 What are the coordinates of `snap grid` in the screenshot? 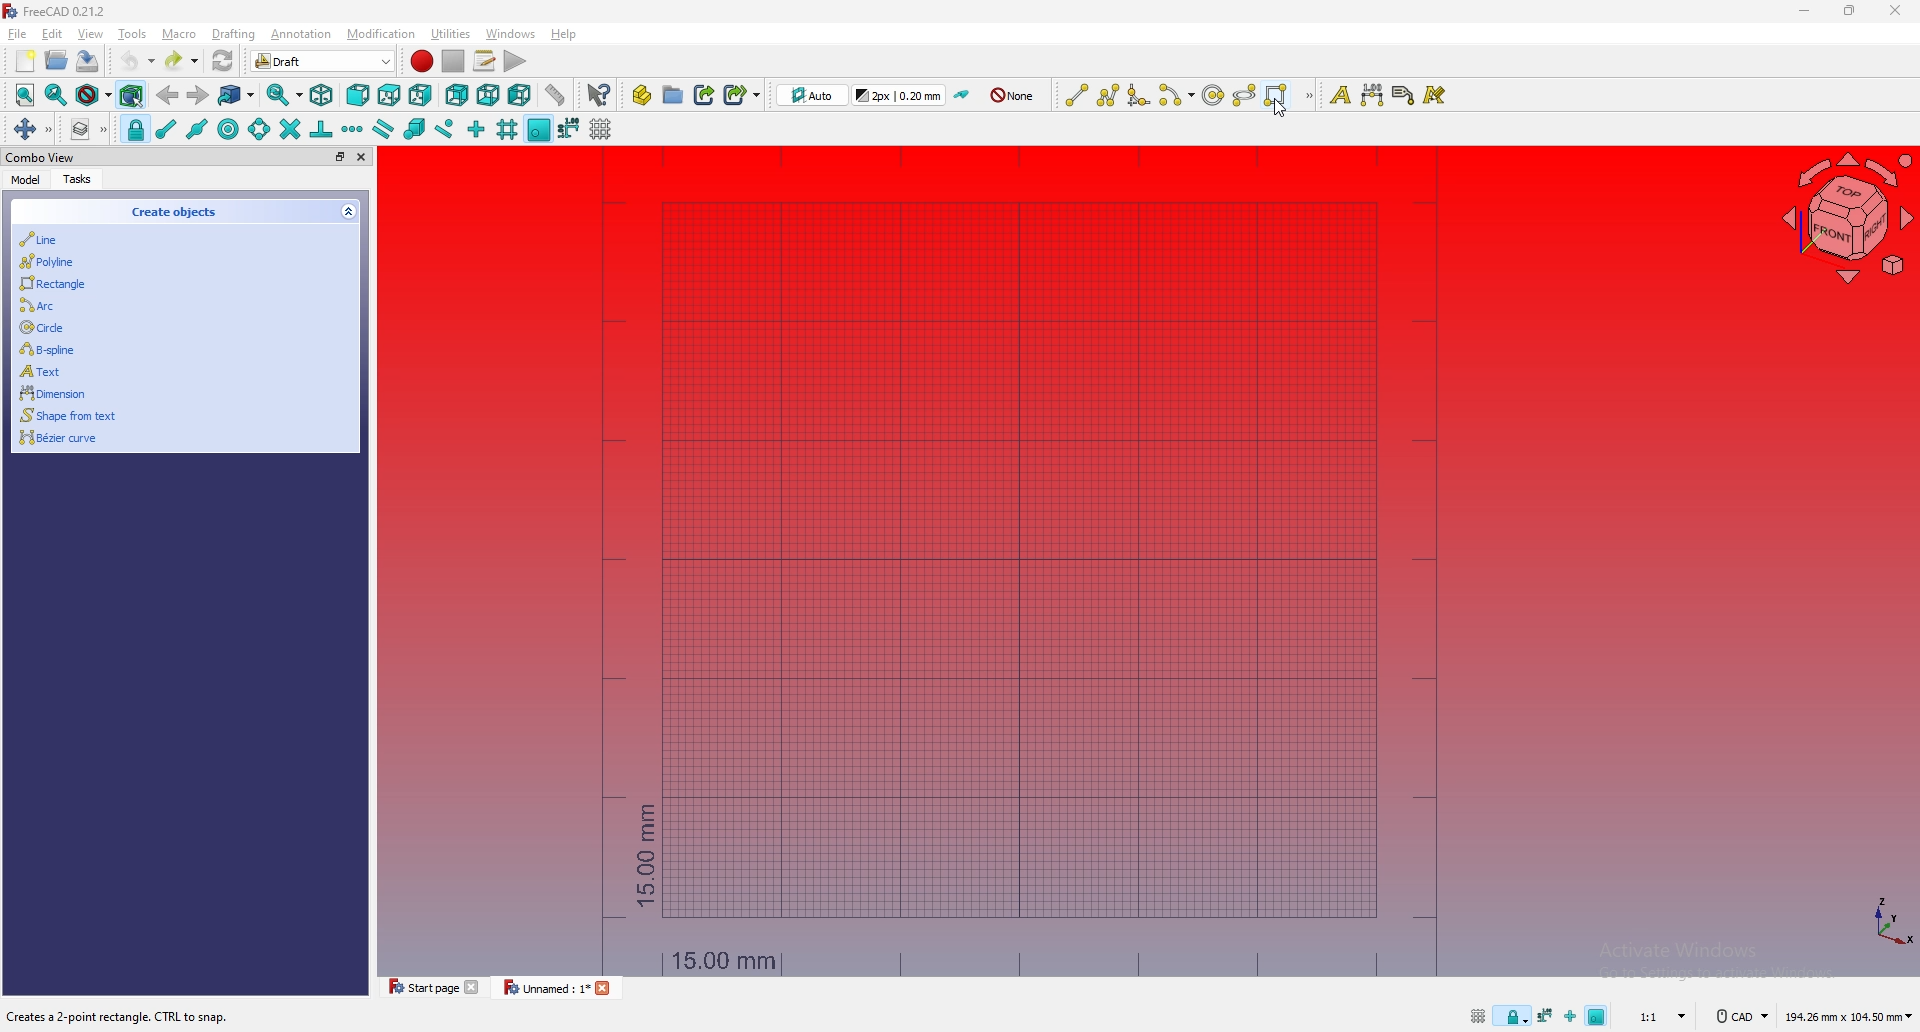 It's located at (507, 128).